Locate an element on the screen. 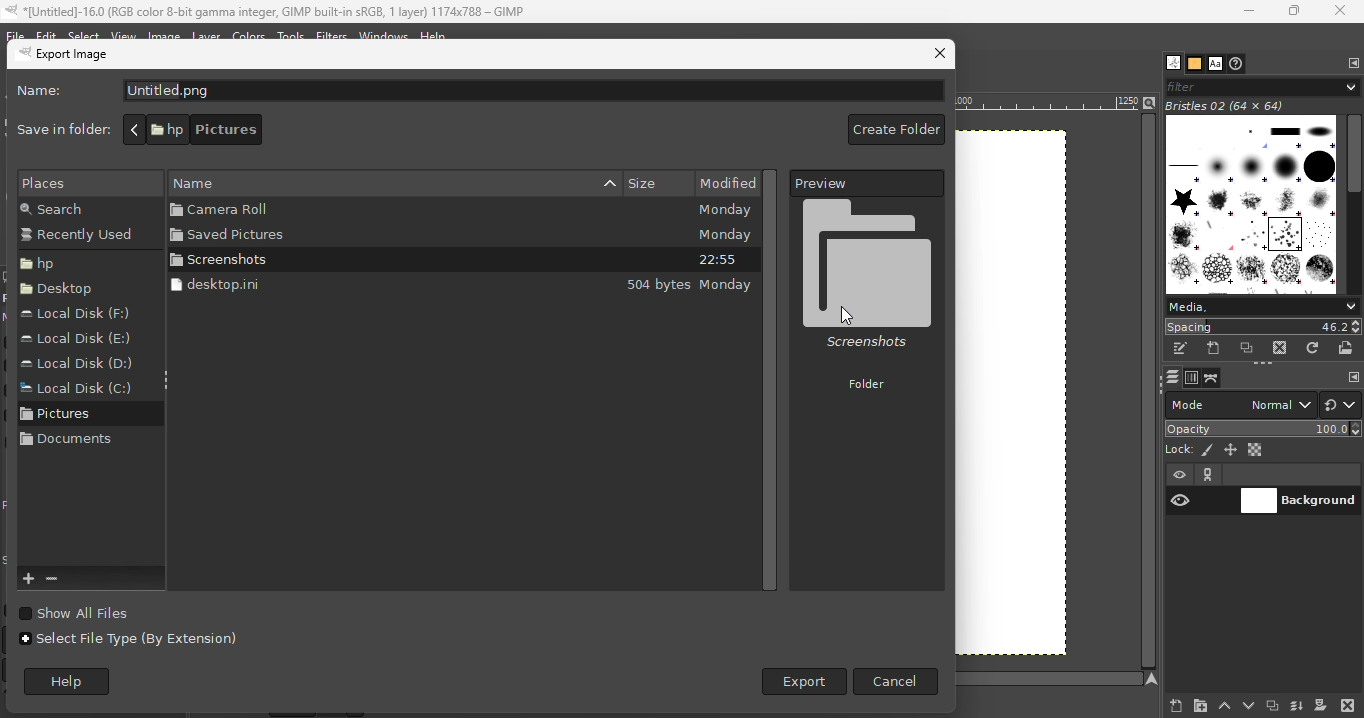  Untitled.png is located at coordinates (532, 91).